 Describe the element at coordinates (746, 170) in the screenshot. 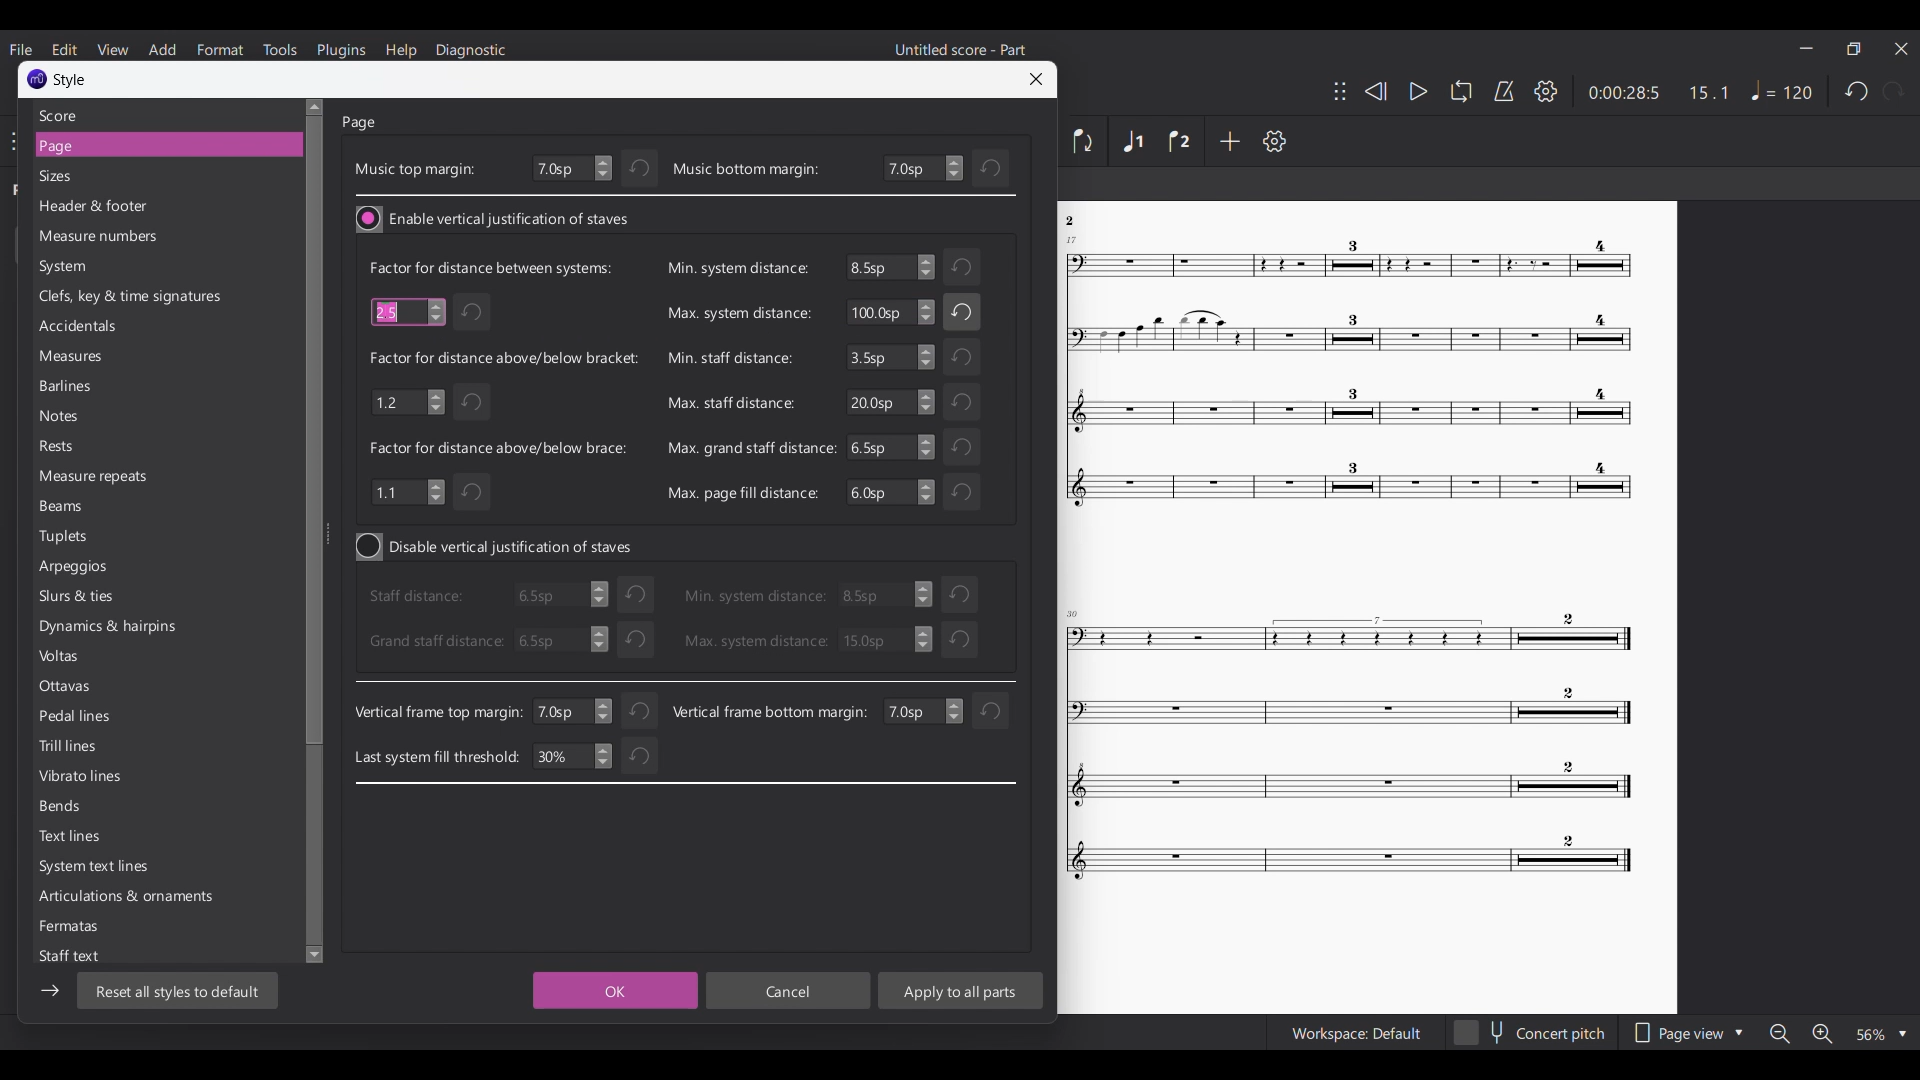

I see `music bottom margin` at that location.